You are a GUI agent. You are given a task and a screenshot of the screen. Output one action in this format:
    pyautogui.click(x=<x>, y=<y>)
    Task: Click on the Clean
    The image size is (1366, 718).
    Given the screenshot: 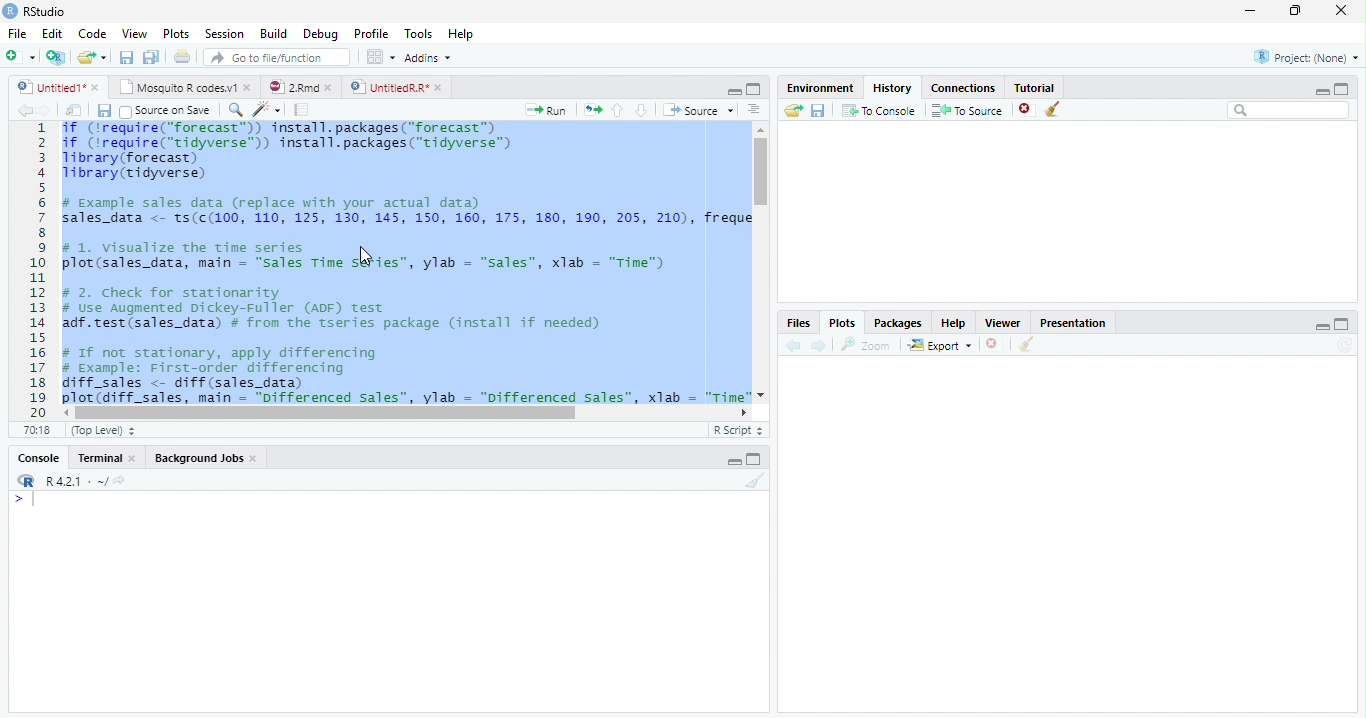 What is the action you would take?
    pyautogui.click(x=1026, y=345)
    